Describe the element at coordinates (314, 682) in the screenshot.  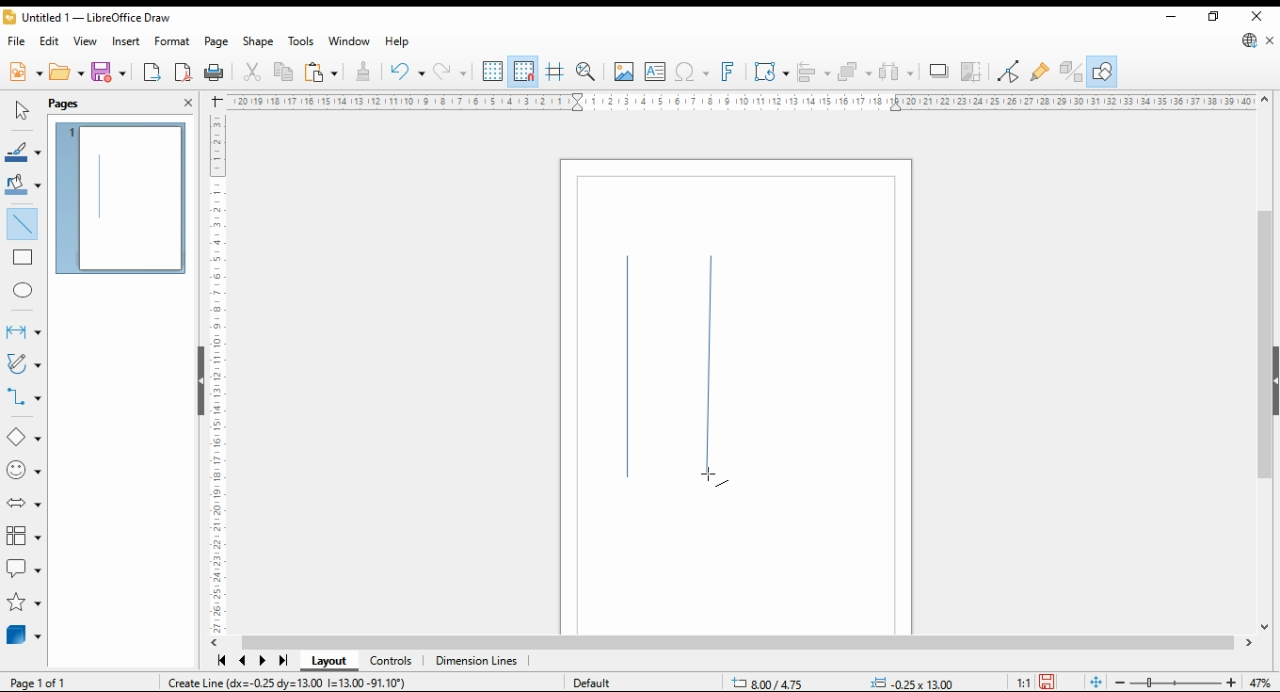
I see `create vertical line` at that location.